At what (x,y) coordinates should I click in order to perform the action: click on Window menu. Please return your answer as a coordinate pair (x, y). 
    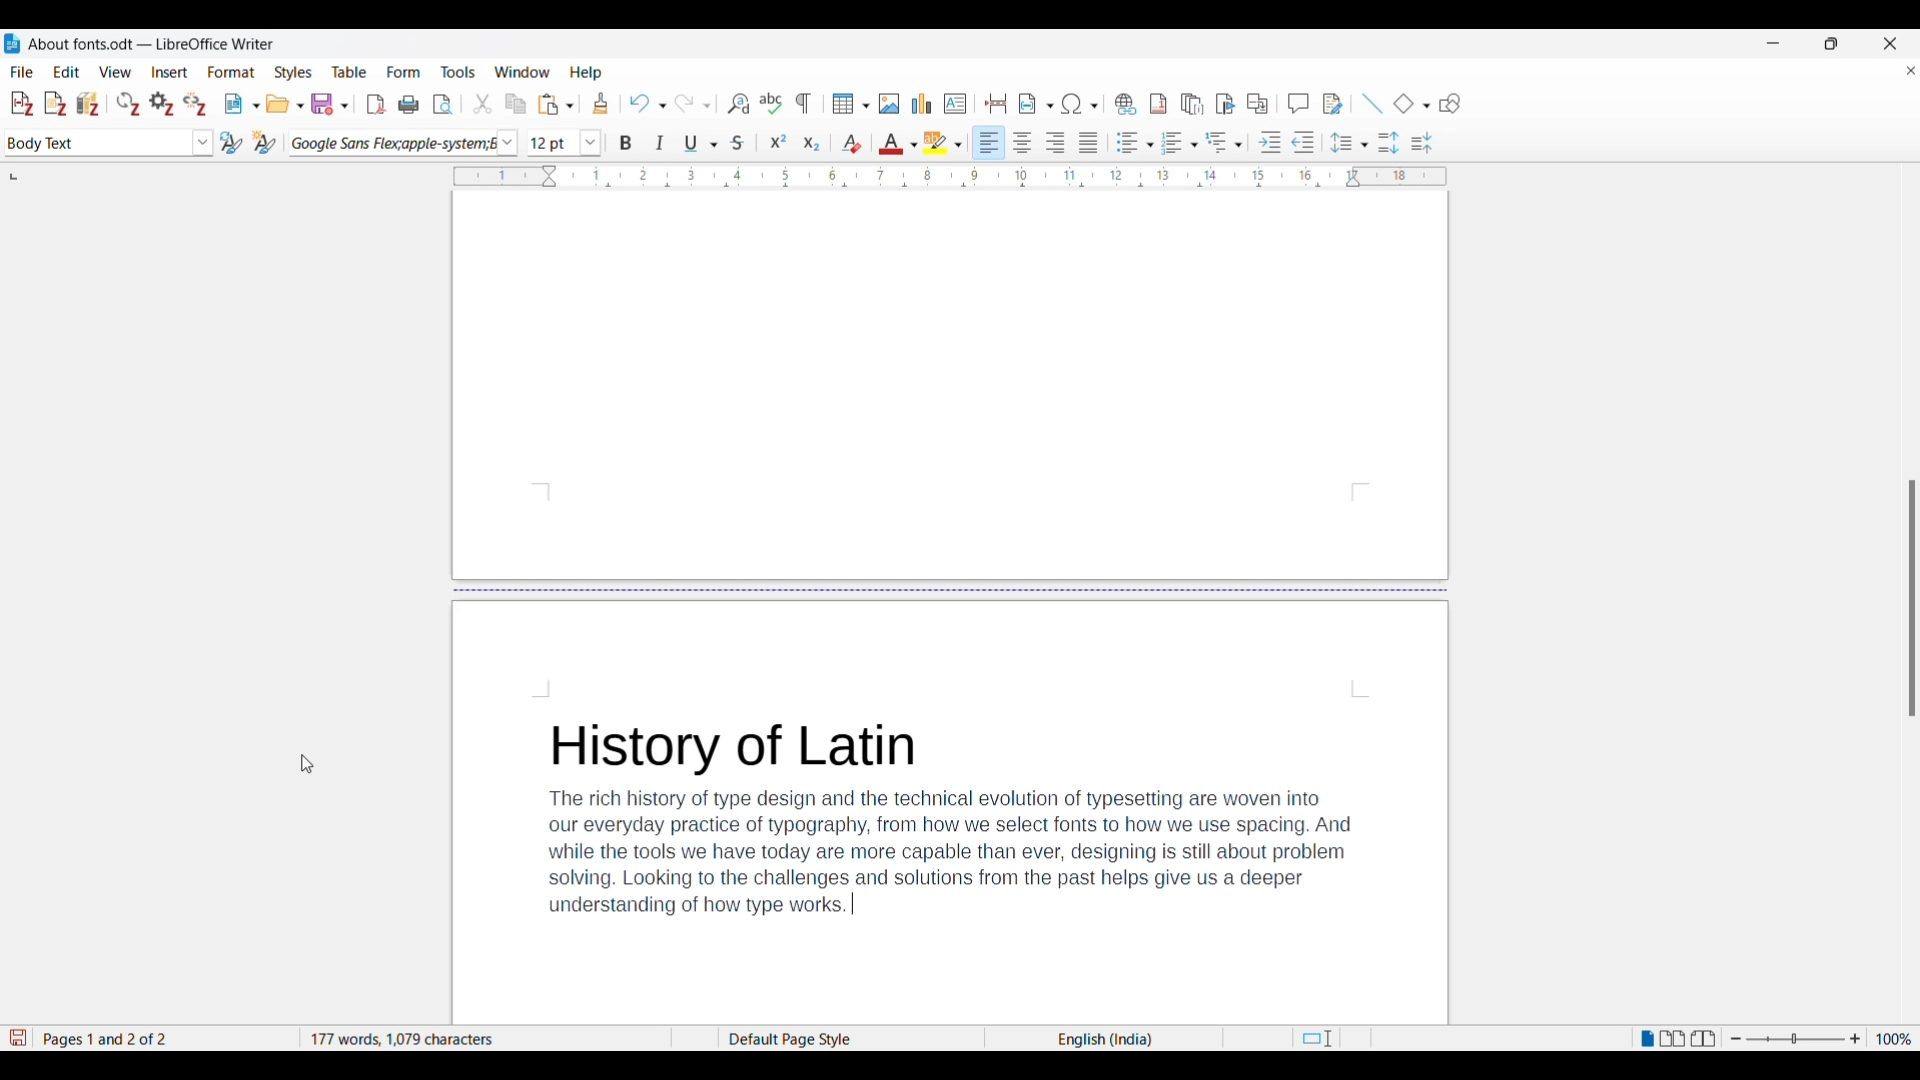
    Looking at the image, I should click on (523, 72).